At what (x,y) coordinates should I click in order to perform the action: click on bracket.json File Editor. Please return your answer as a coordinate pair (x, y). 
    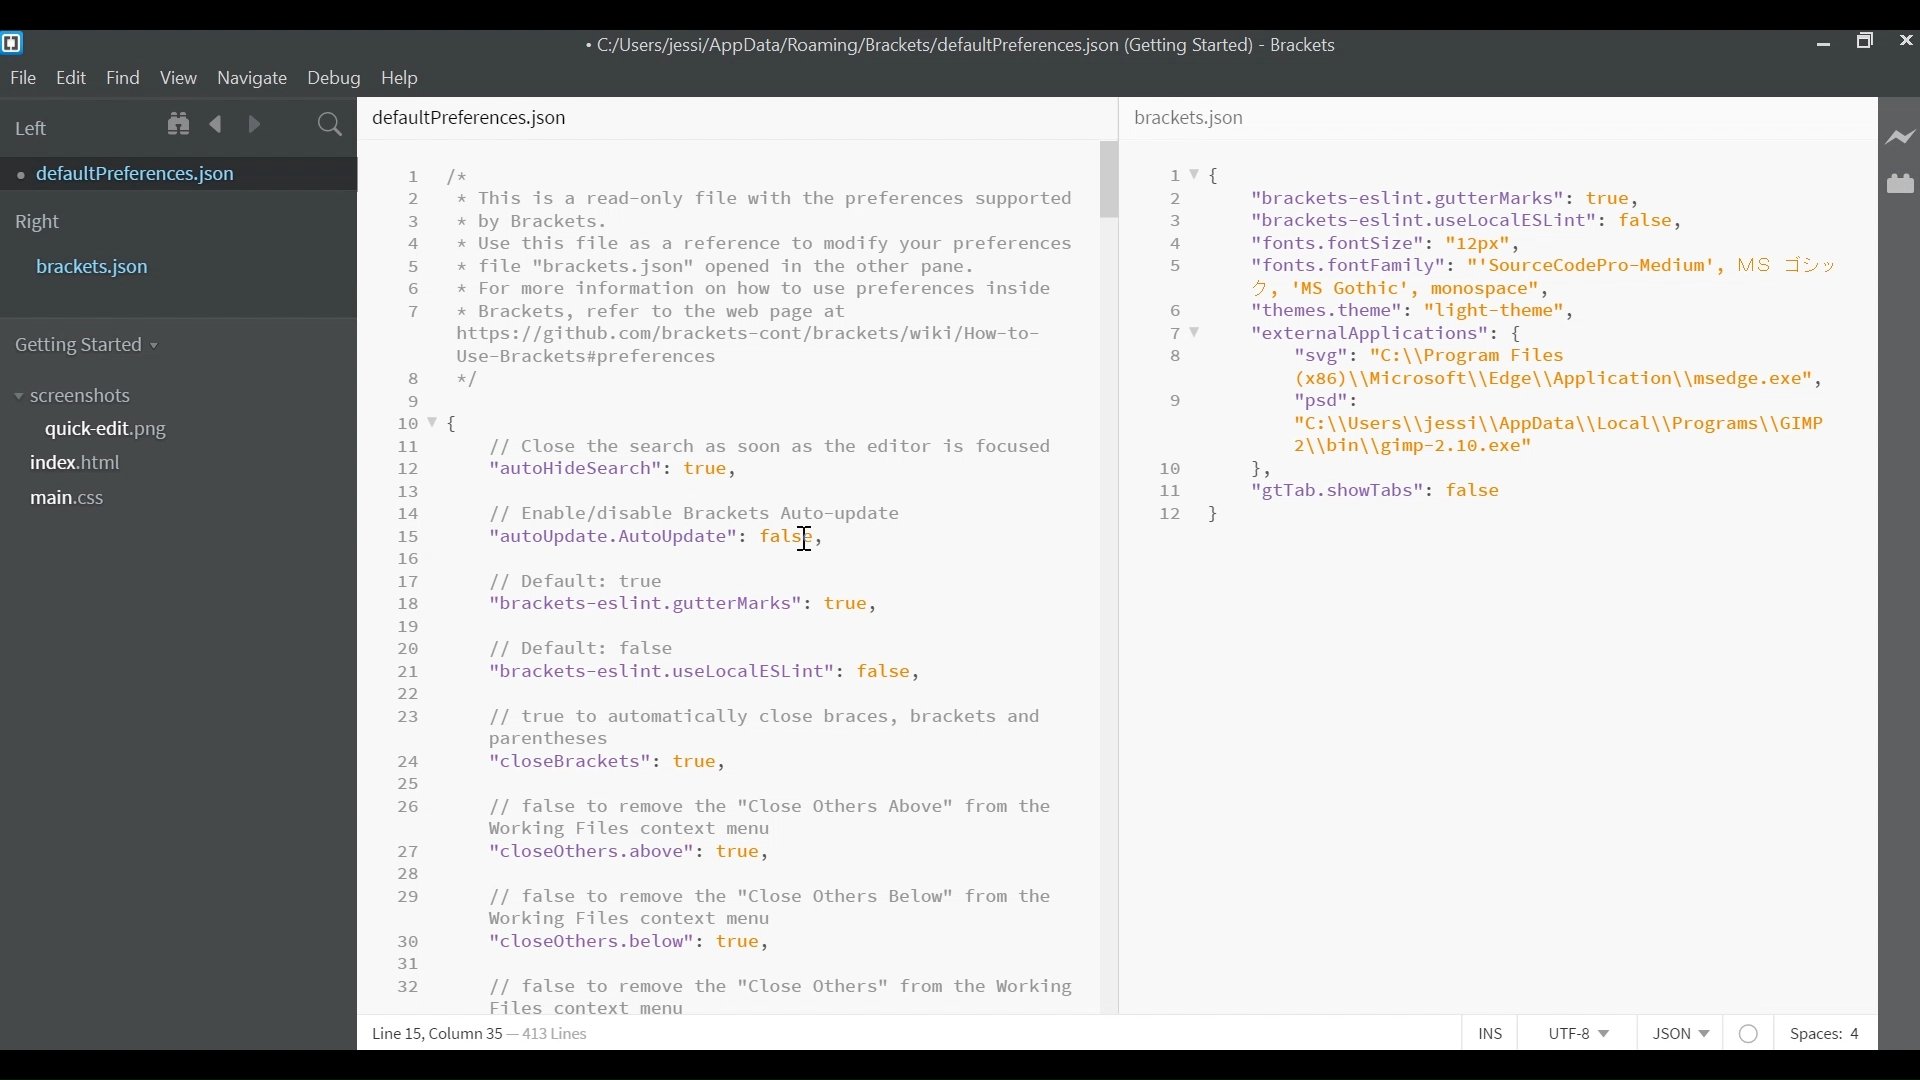
    Looking at the image, I should click on (1498, 558).